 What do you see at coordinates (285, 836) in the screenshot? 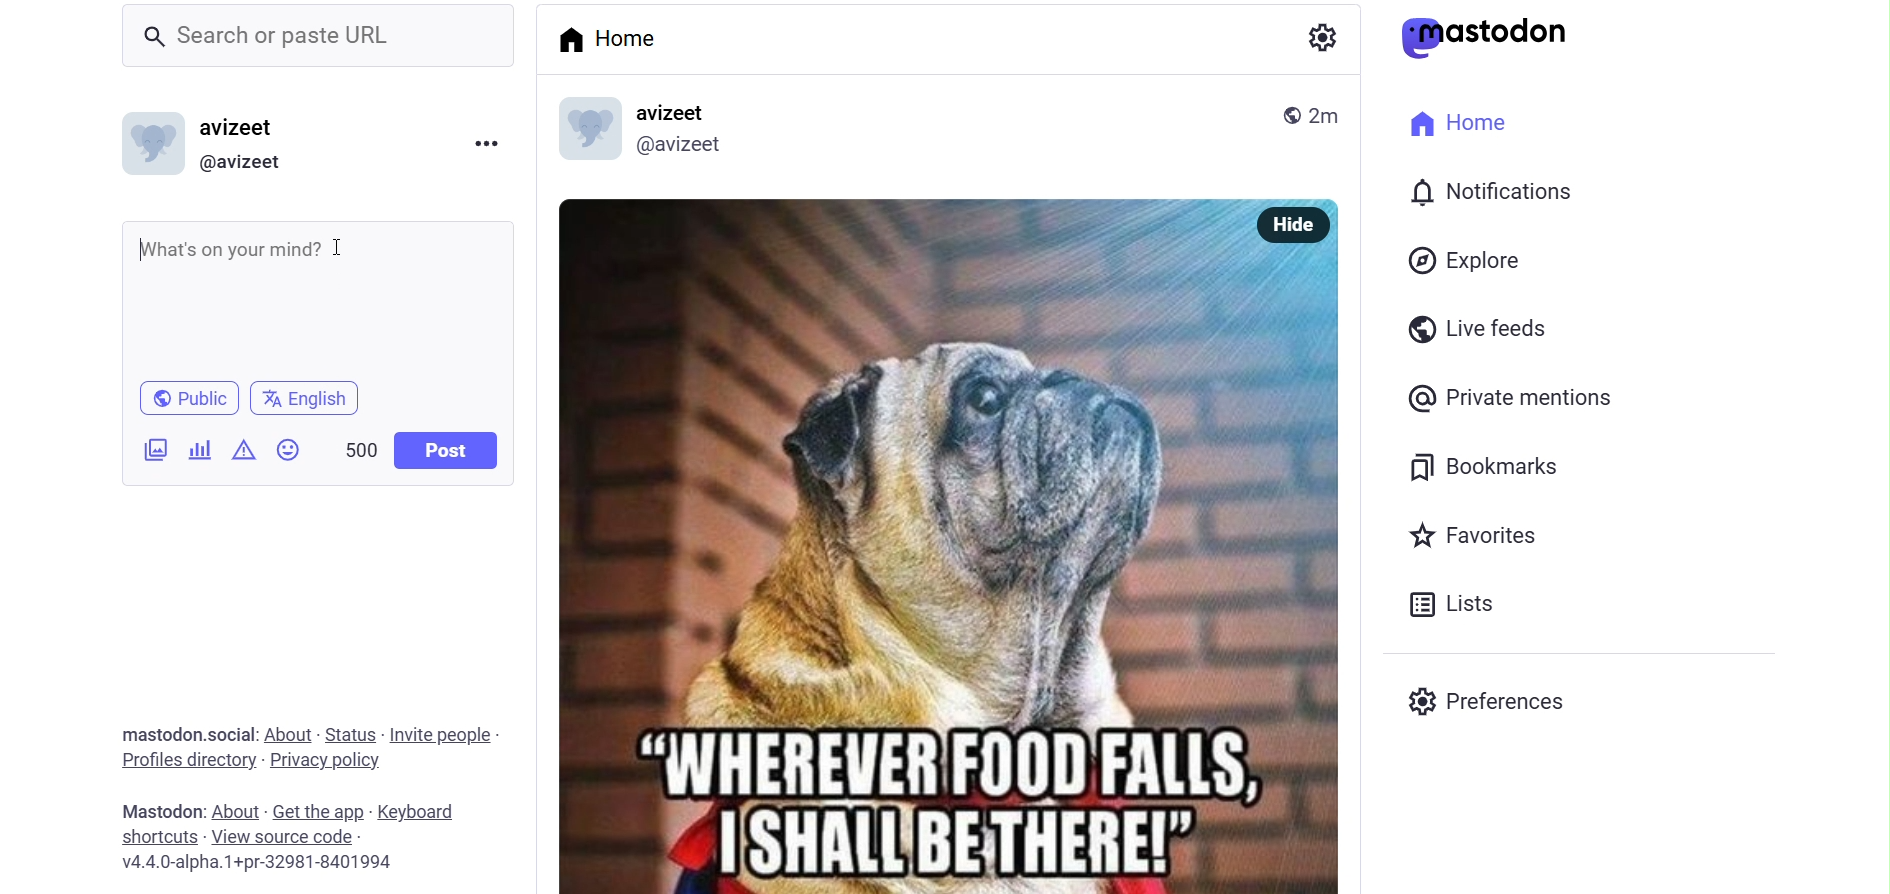
I see `View Source Code` at bounding box center [285, 836].